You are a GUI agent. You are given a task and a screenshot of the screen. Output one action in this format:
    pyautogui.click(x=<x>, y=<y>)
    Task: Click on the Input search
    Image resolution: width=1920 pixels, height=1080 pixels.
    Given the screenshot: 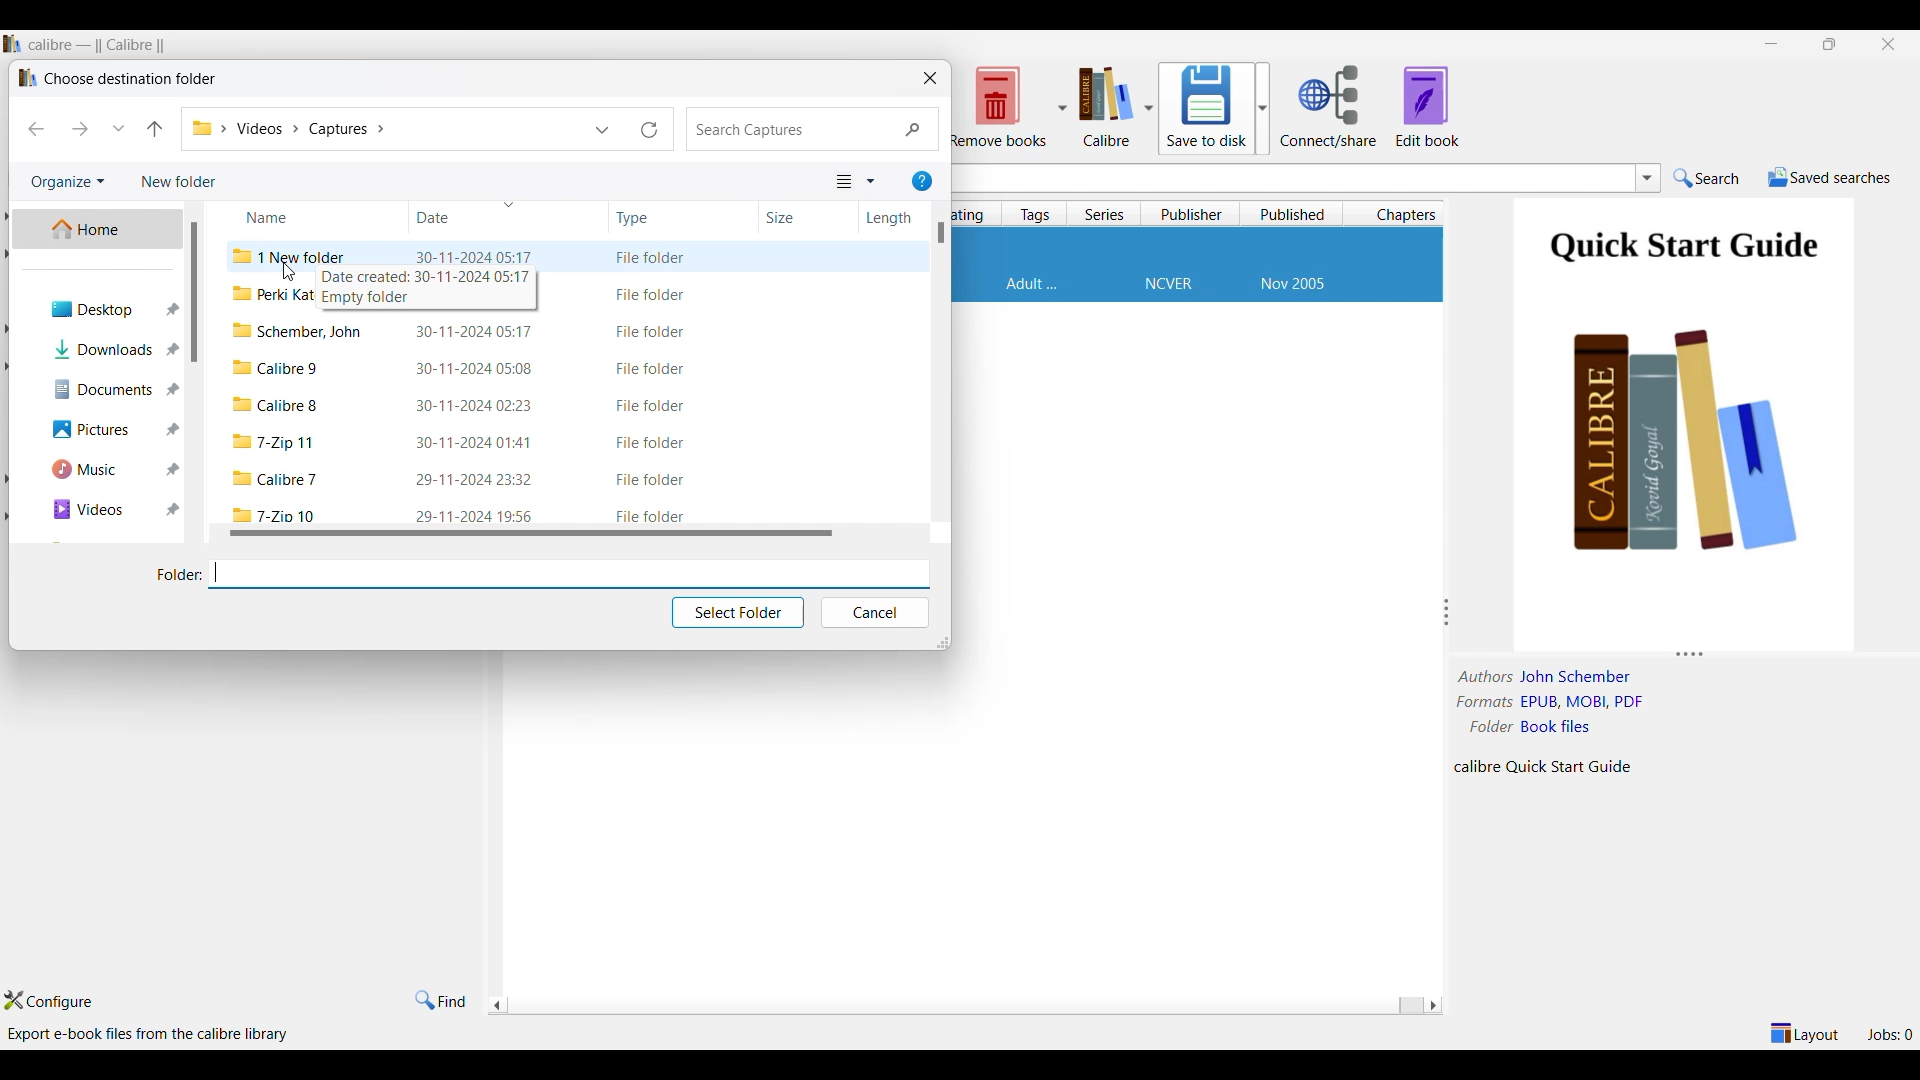 What is the action you would take?
    pyautogui.click(x=1290, y=178)
    